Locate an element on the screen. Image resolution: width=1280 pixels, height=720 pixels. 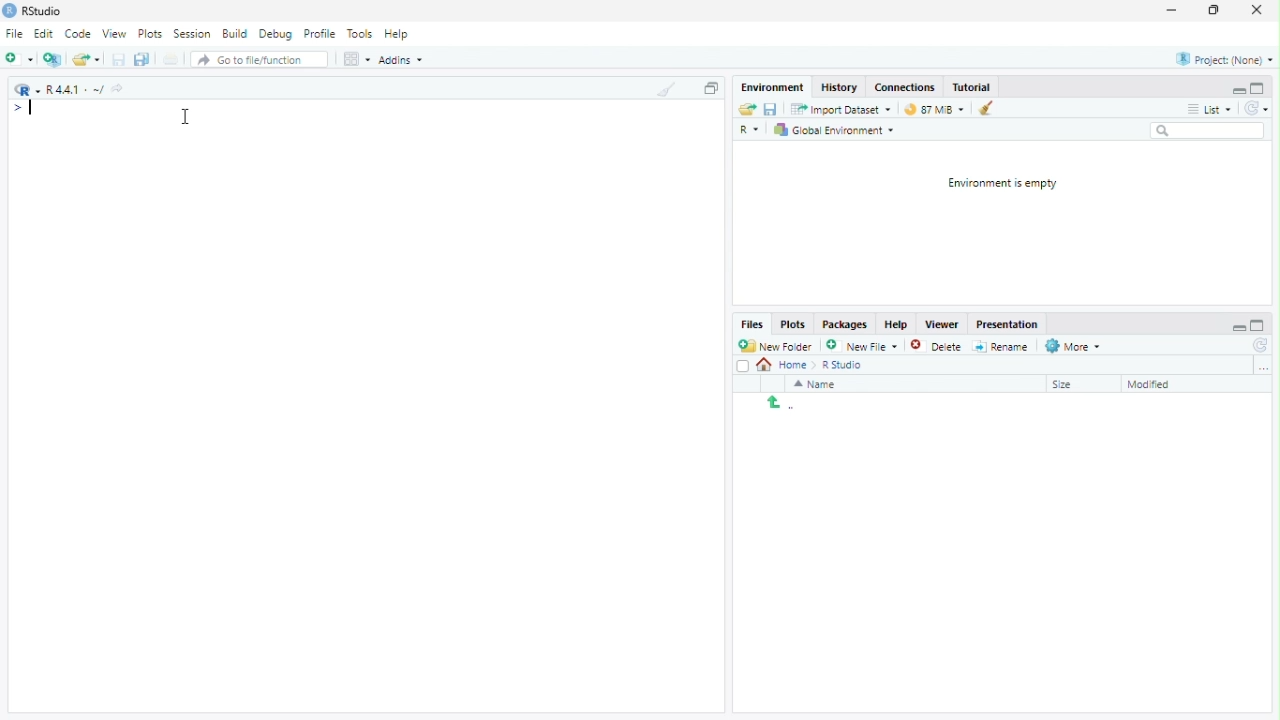
Go is located at coordinates (121, 89).